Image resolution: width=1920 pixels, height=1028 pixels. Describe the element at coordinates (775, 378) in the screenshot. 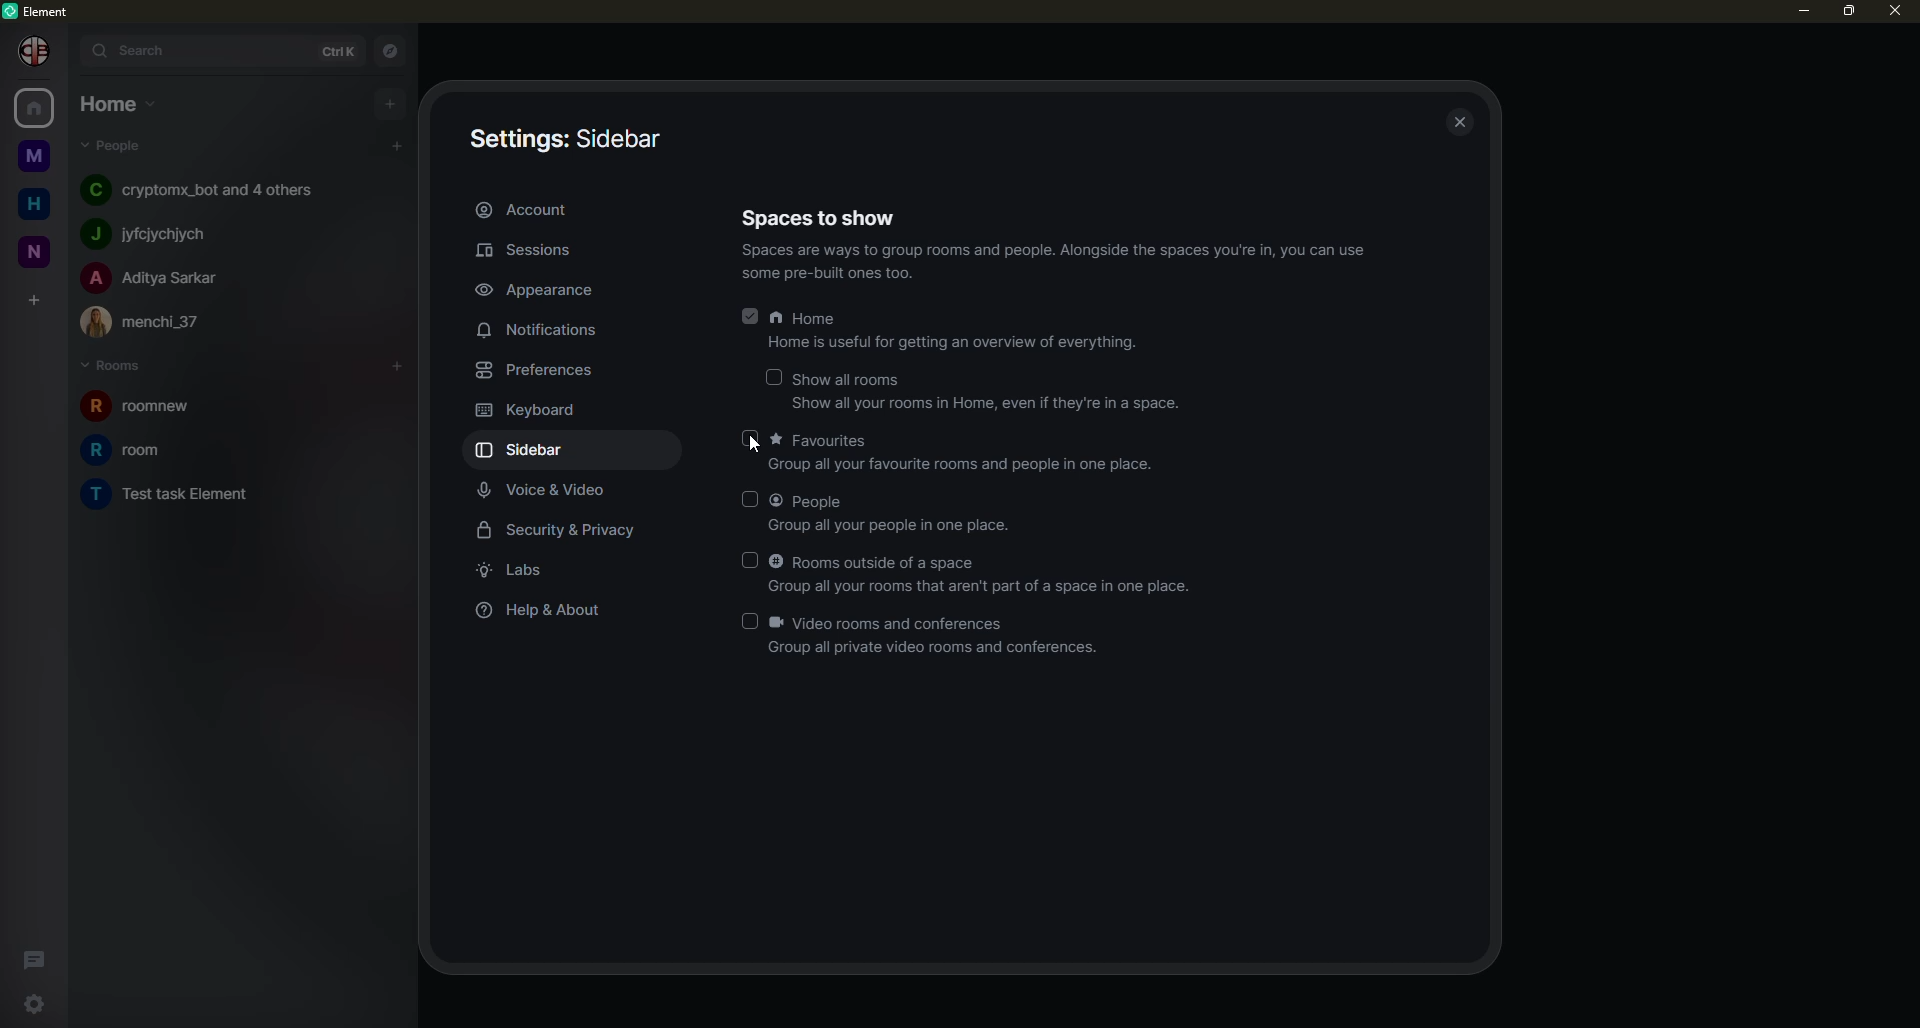

I see `click to enable` at that location.